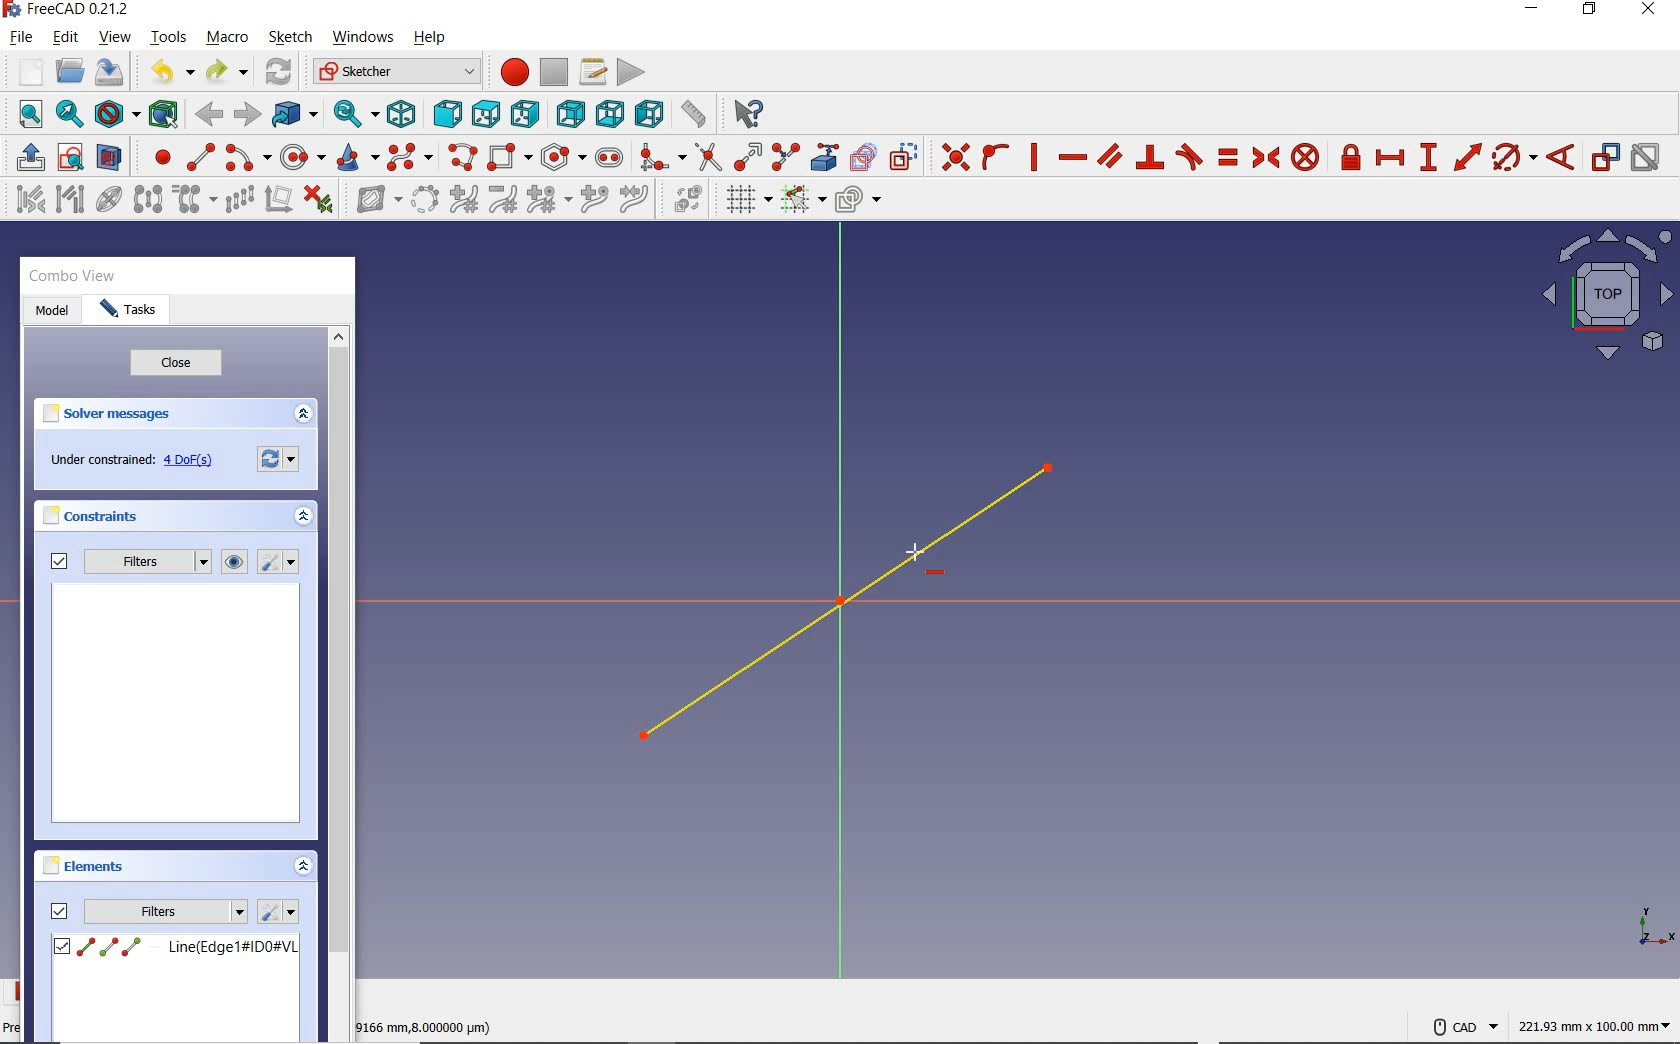 This screenshot has width=1680, height=1044. What do you see at coordinates (116, 115) in the screenshot?
I see `DRAW STYLE` at bounding box center [116, 115].